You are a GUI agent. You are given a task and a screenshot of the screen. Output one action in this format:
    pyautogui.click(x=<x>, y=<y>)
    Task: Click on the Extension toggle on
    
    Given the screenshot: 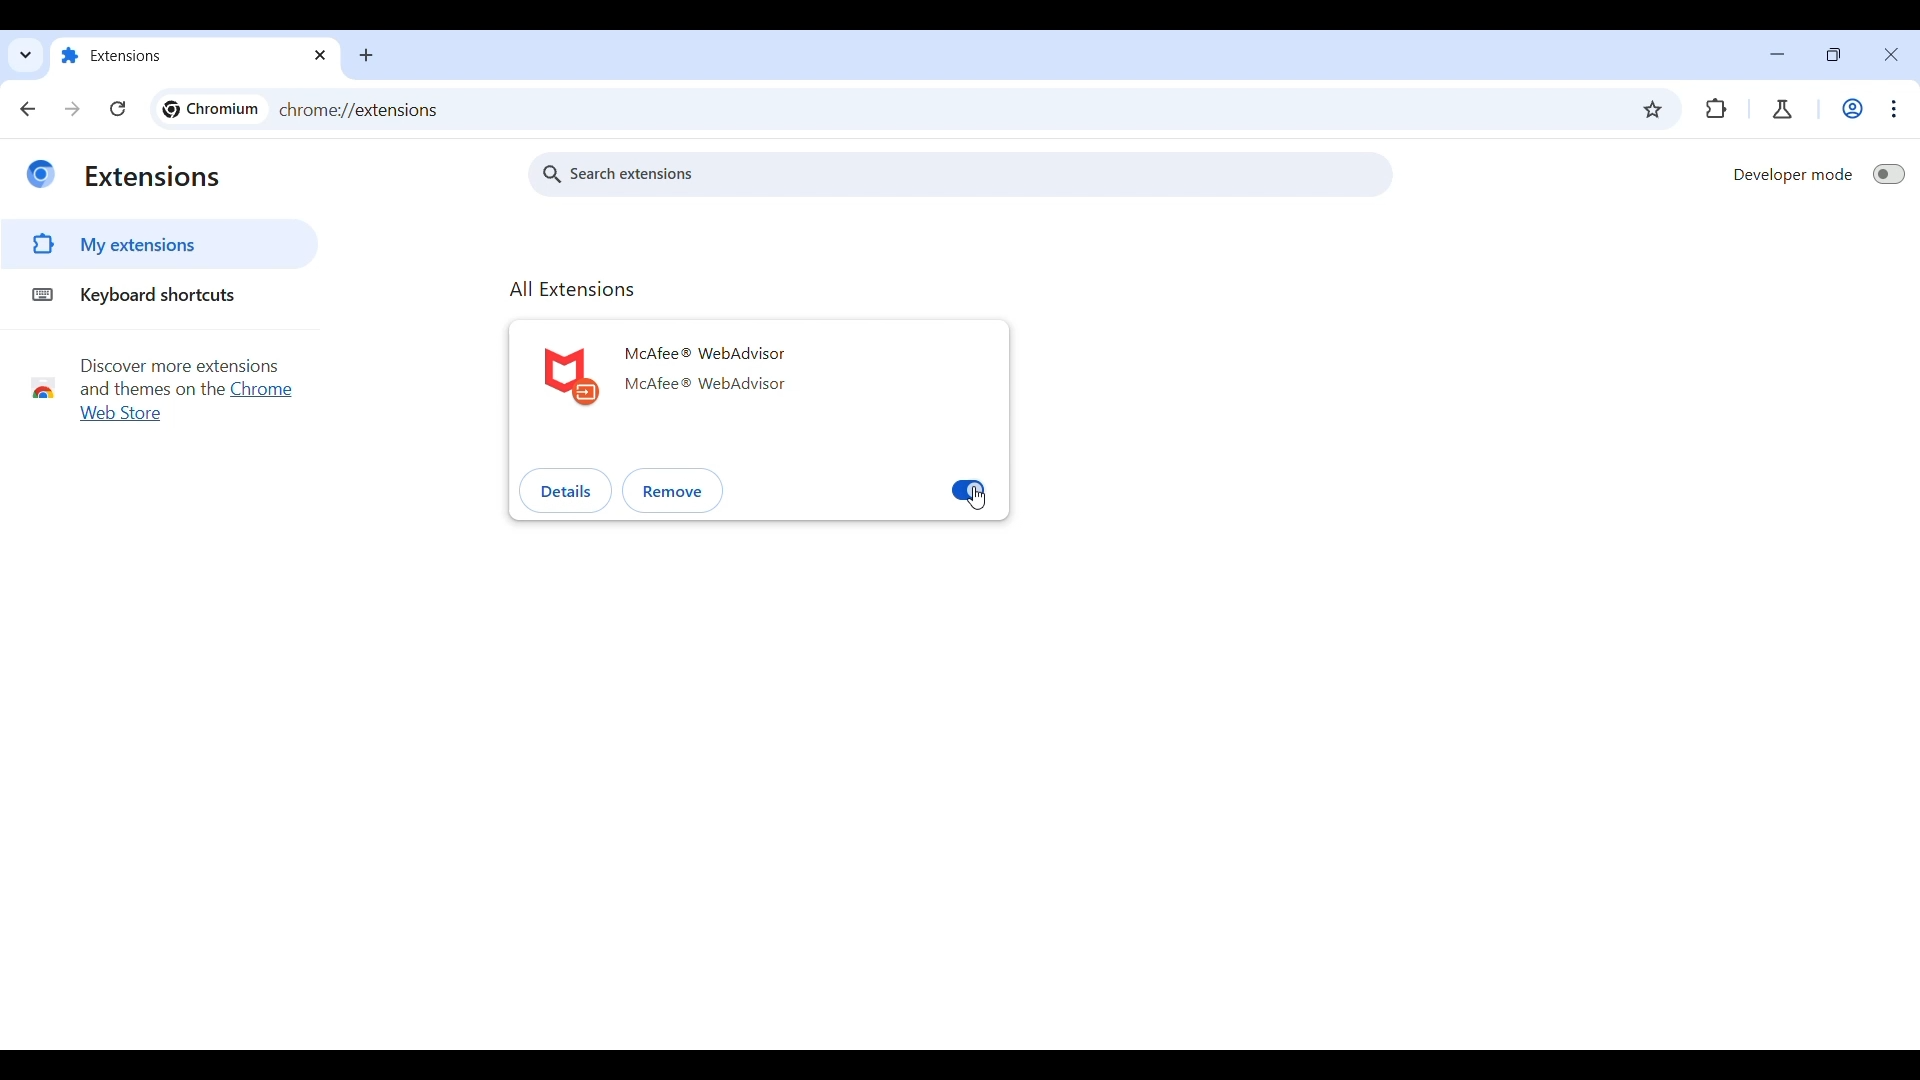 What is the action you would take?
    pyautogui.click(x=968, y=490)
    